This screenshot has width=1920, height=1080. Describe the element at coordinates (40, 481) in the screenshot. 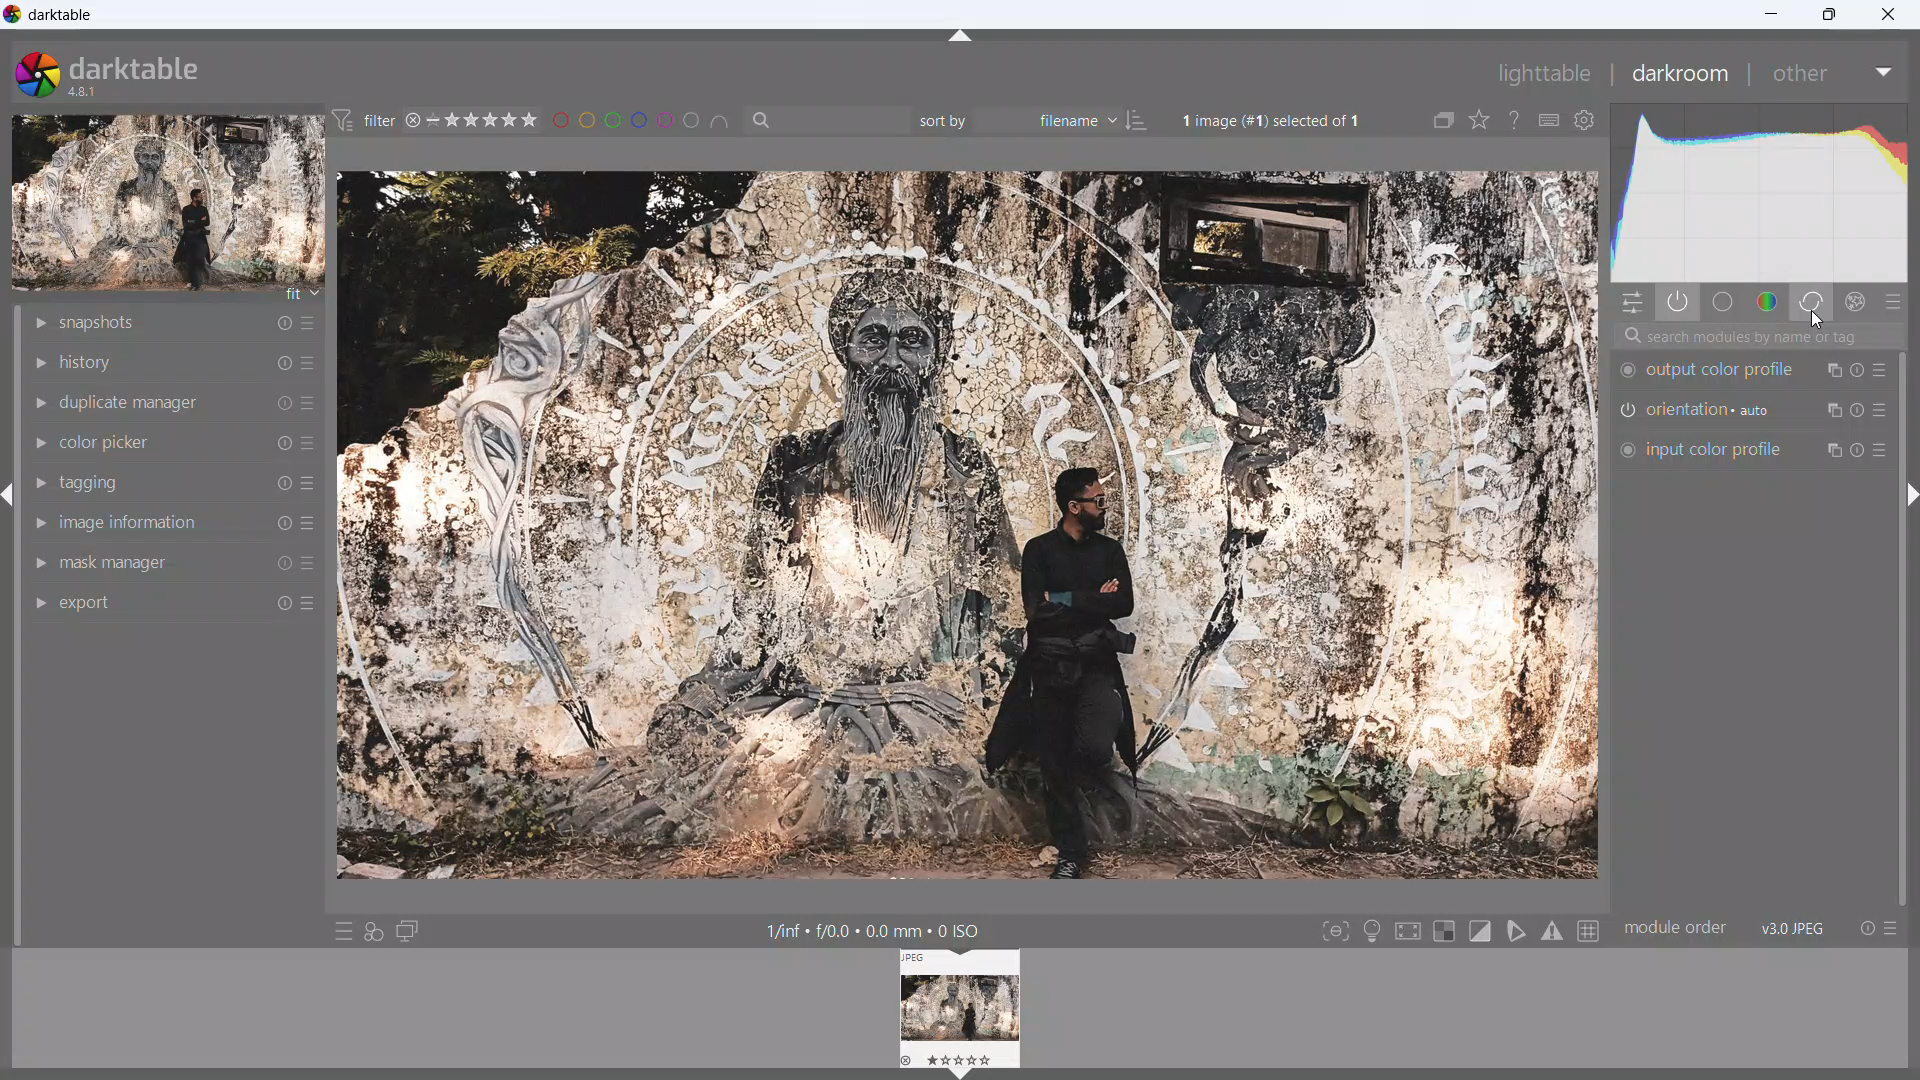

I see `show module` at that location.